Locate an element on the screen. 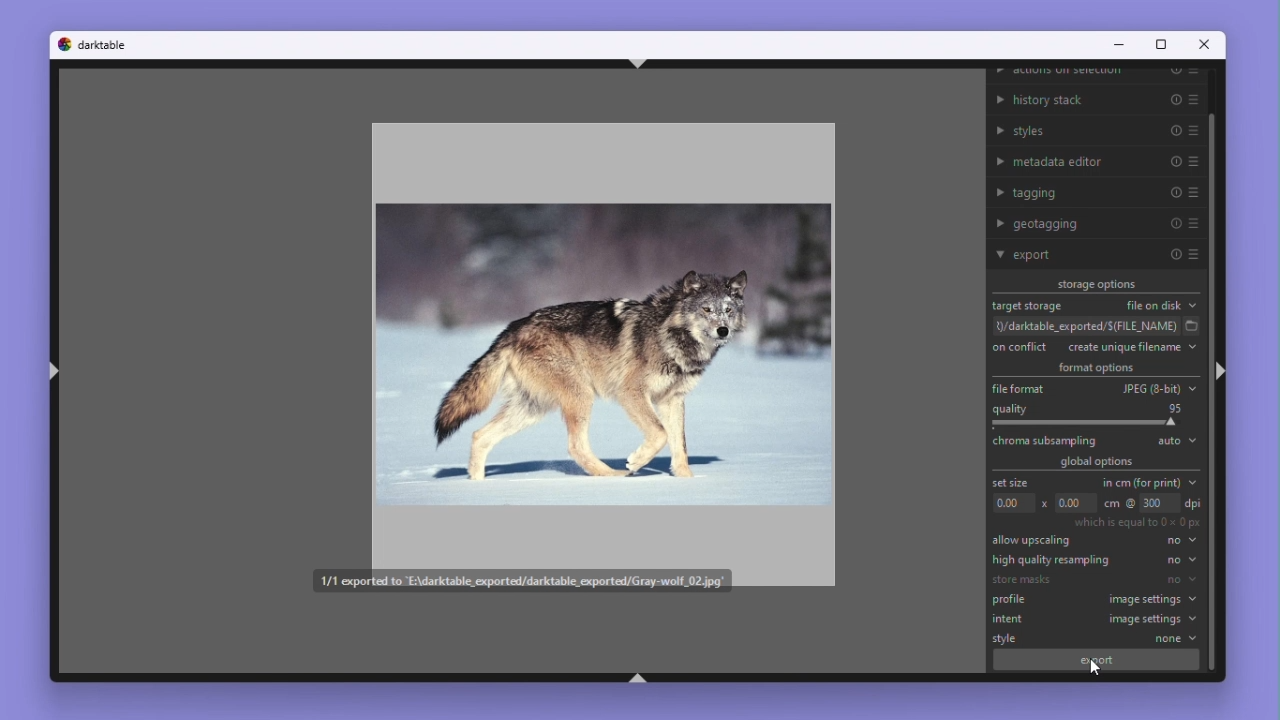 Image resolution: width=1280 pixels, height=720 pixels. On conflict is located at coordinates (1022, 348).